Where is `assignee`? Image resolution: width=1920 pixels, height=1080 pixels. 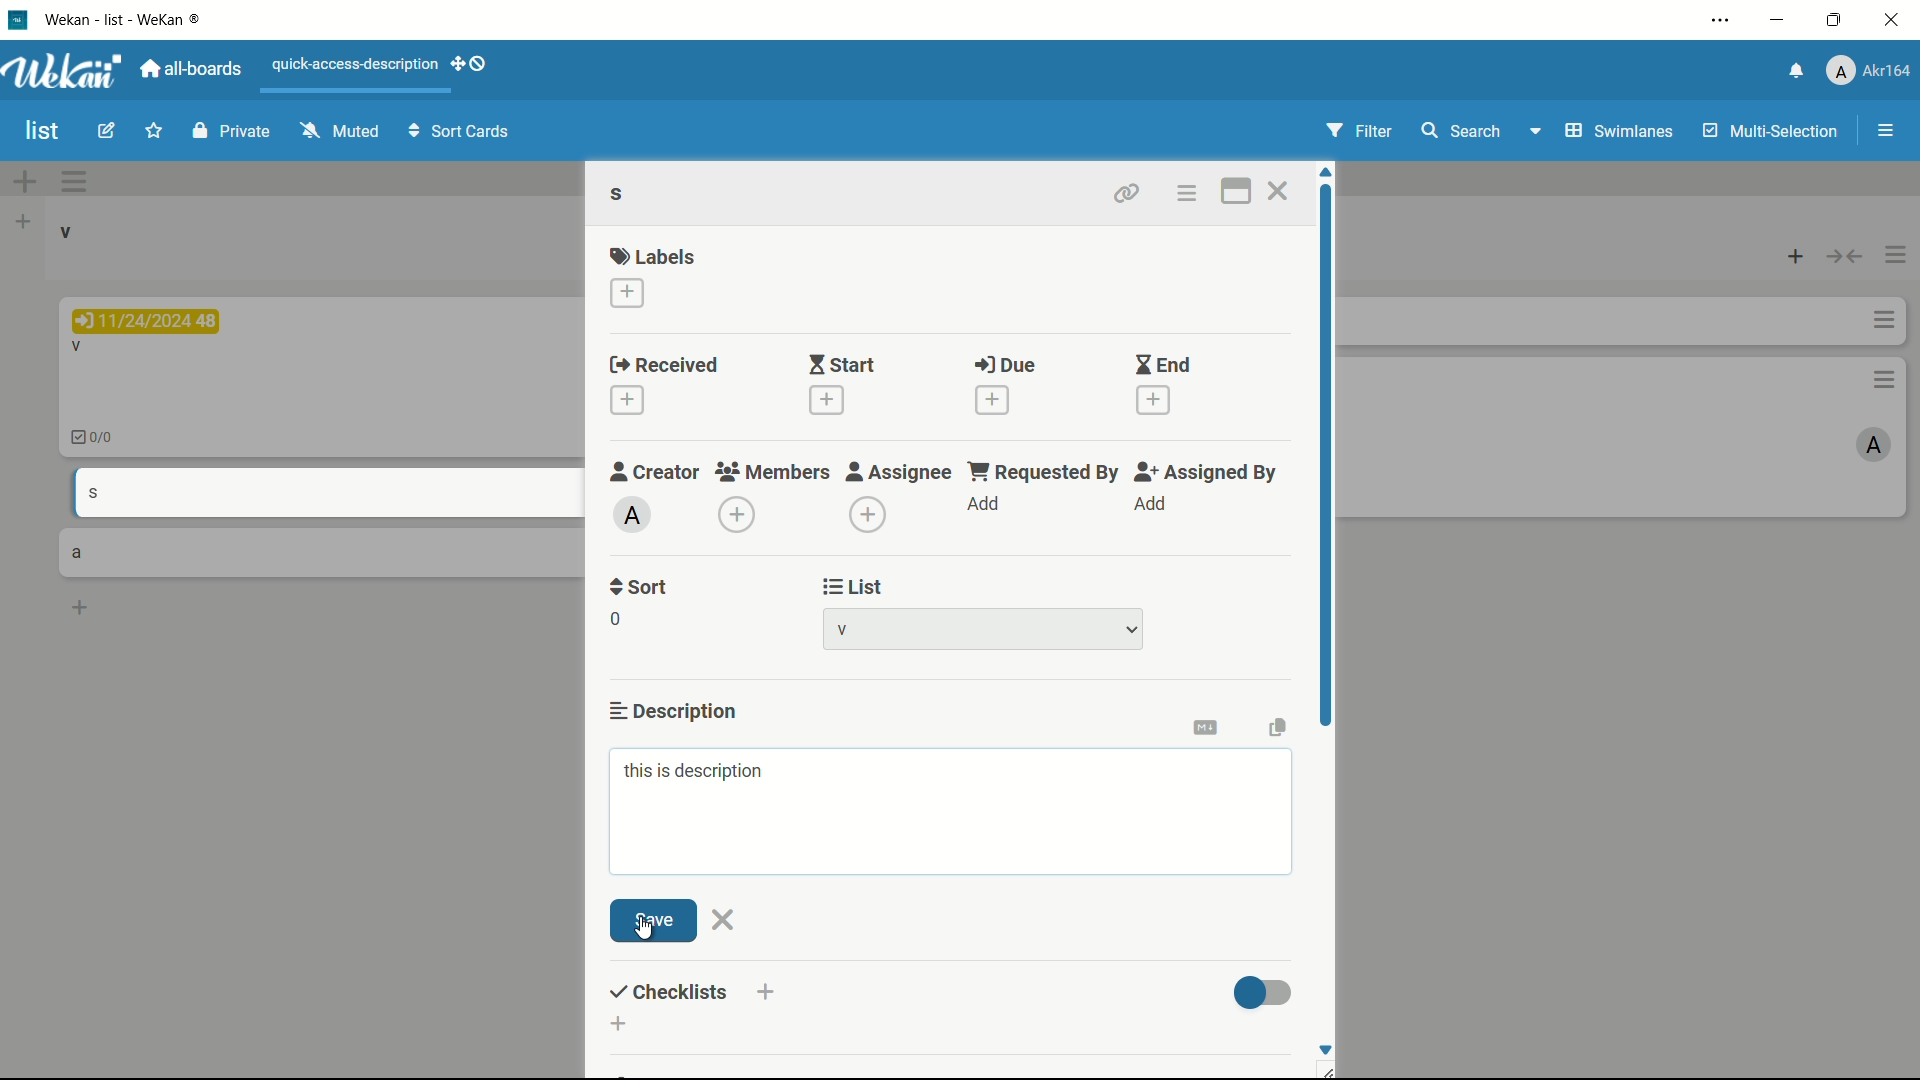
assignee is located at coordinates (899, 473).